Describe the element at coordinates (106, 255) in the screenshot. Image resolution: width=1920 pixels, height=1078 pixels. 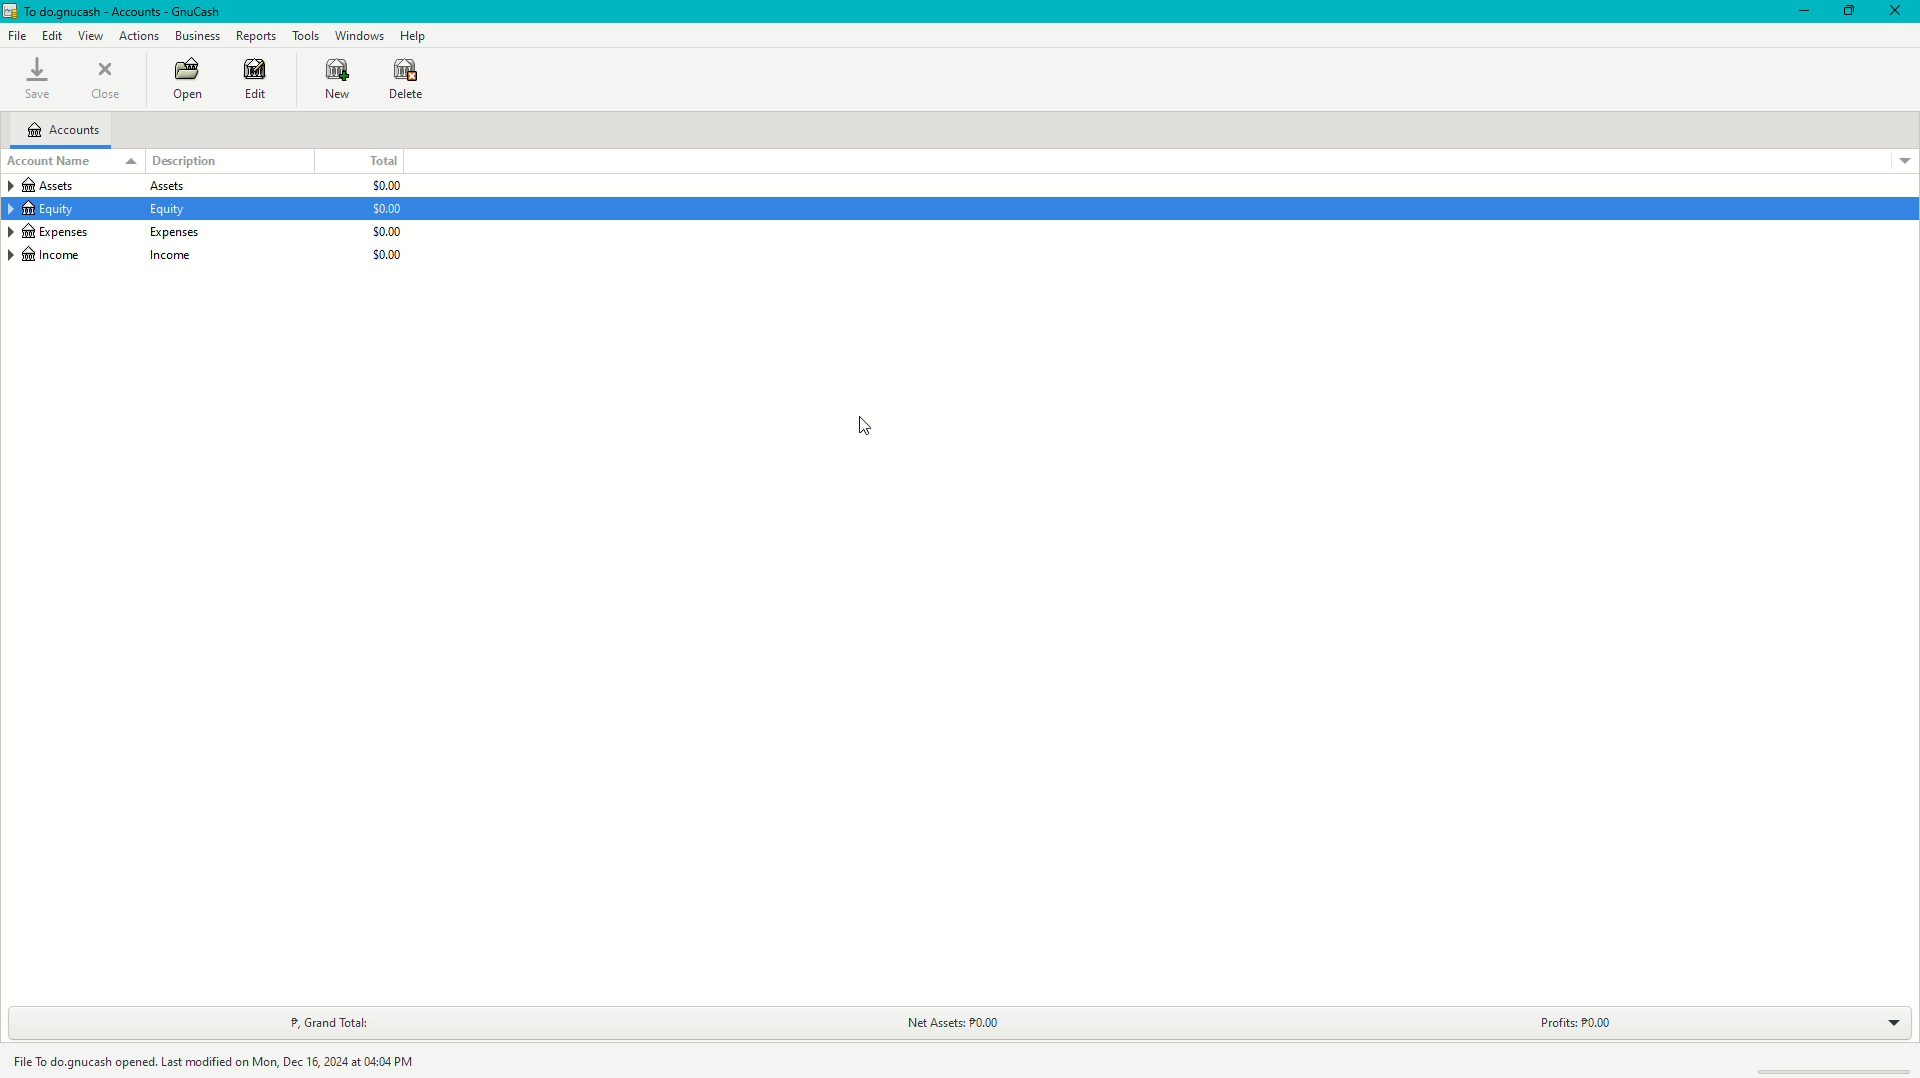
I see `Income` at that location.